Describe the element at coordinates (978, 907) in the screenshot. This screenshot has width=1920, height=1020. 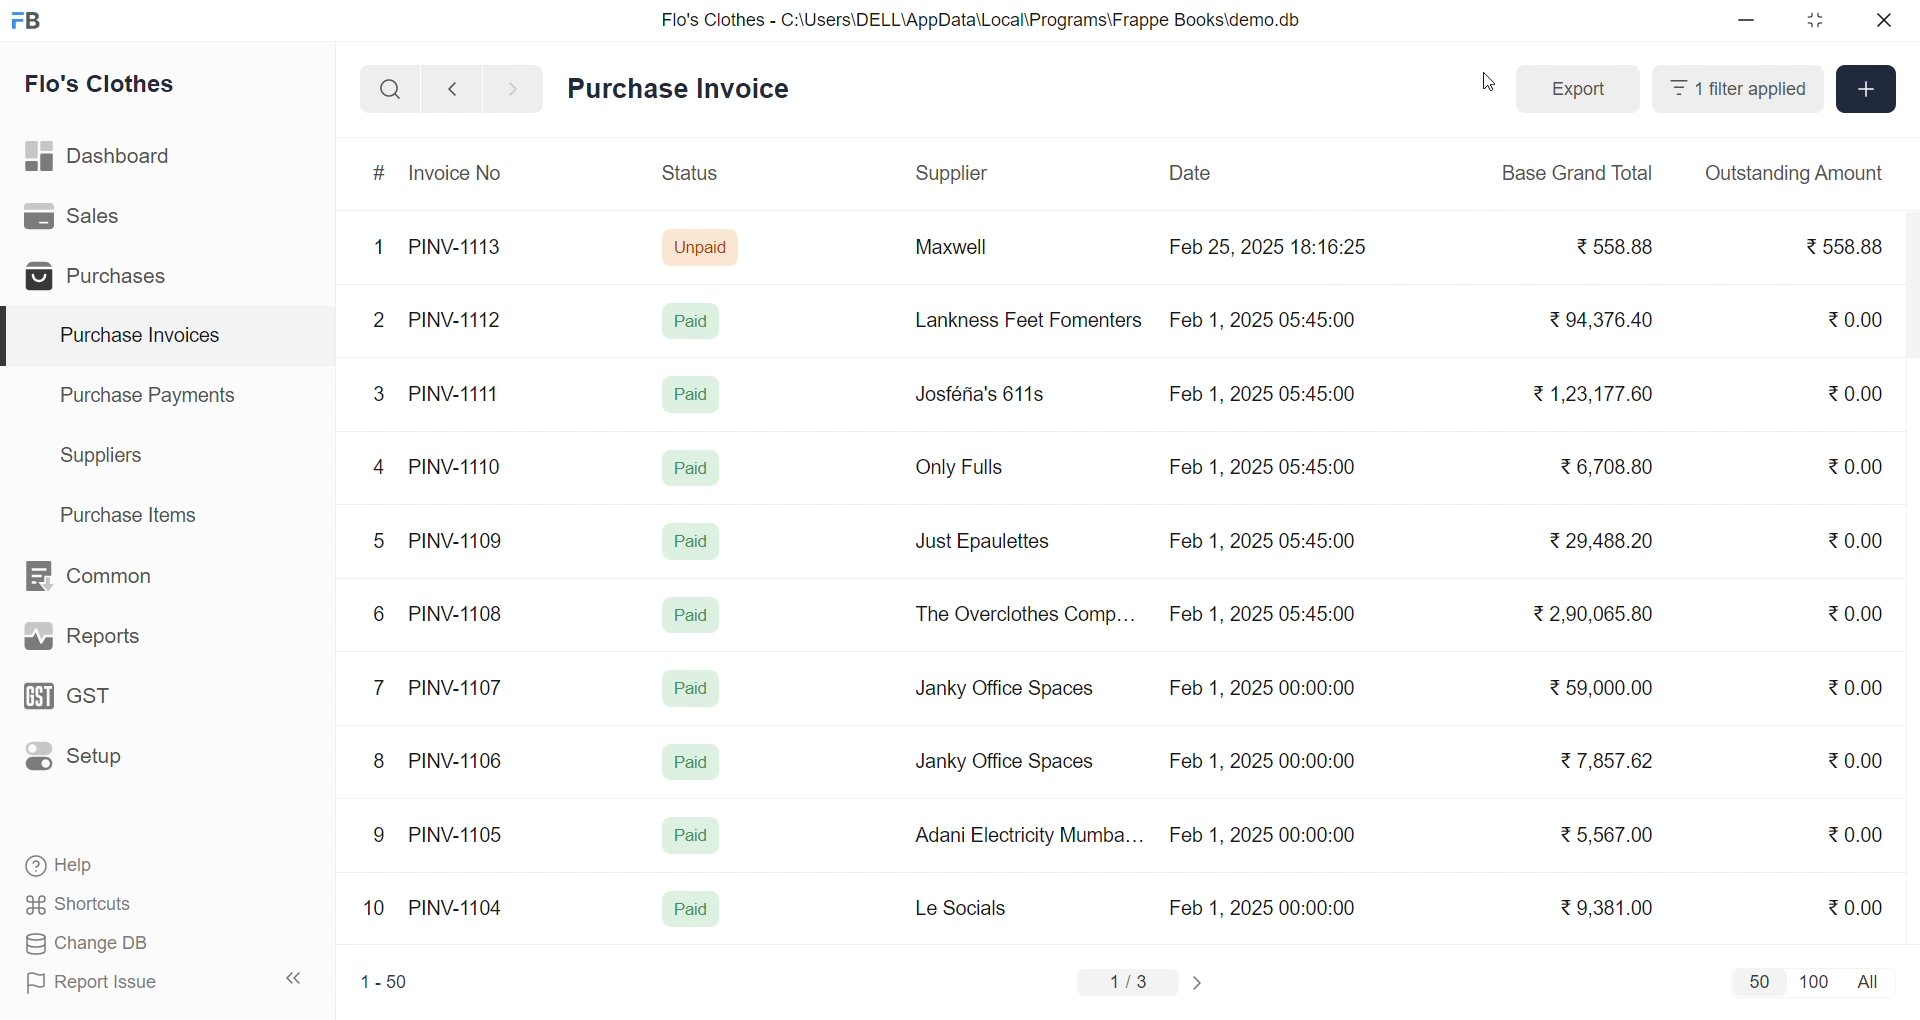
I see `Le Socials` at that location.